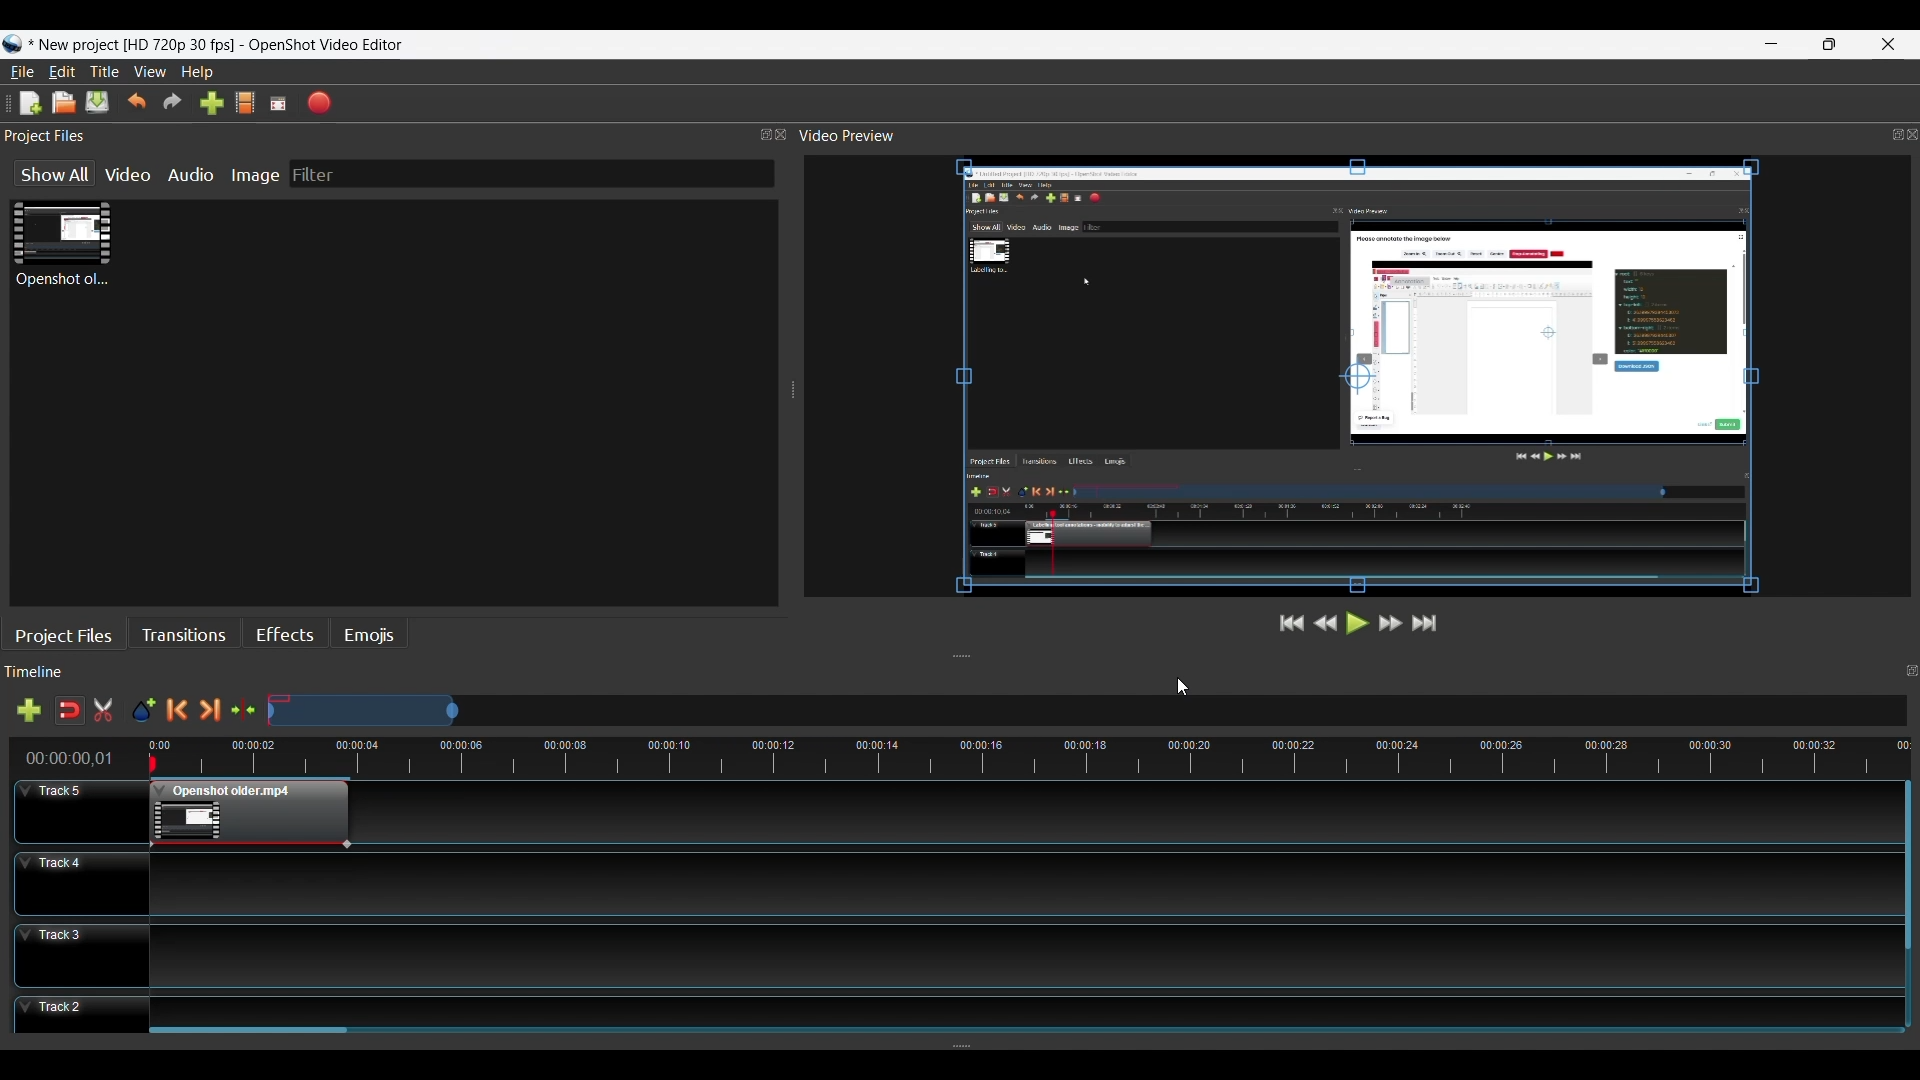 The image size is (1920, 1080). Describe the element at coordinates (135, 46) in the screenshot. I see `Project Name` at that location.